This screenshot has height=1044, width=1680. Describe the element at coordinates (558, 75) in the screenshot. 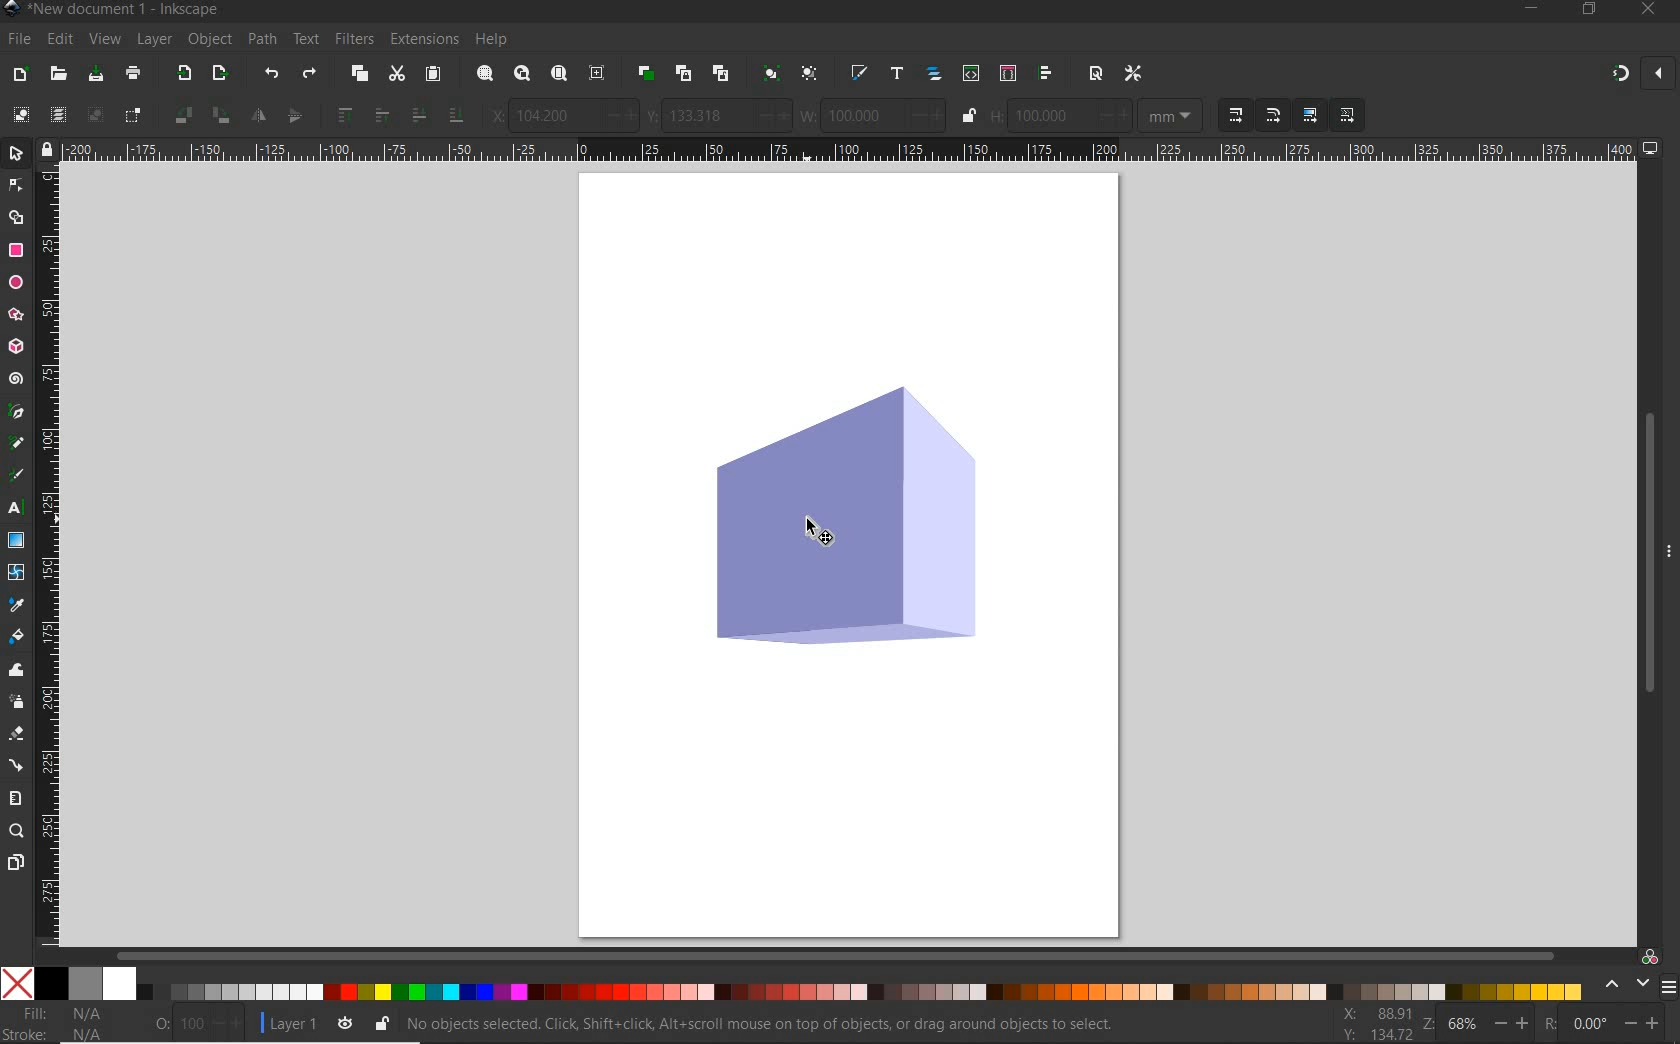

I see `ZOOM PAGE` at that location.